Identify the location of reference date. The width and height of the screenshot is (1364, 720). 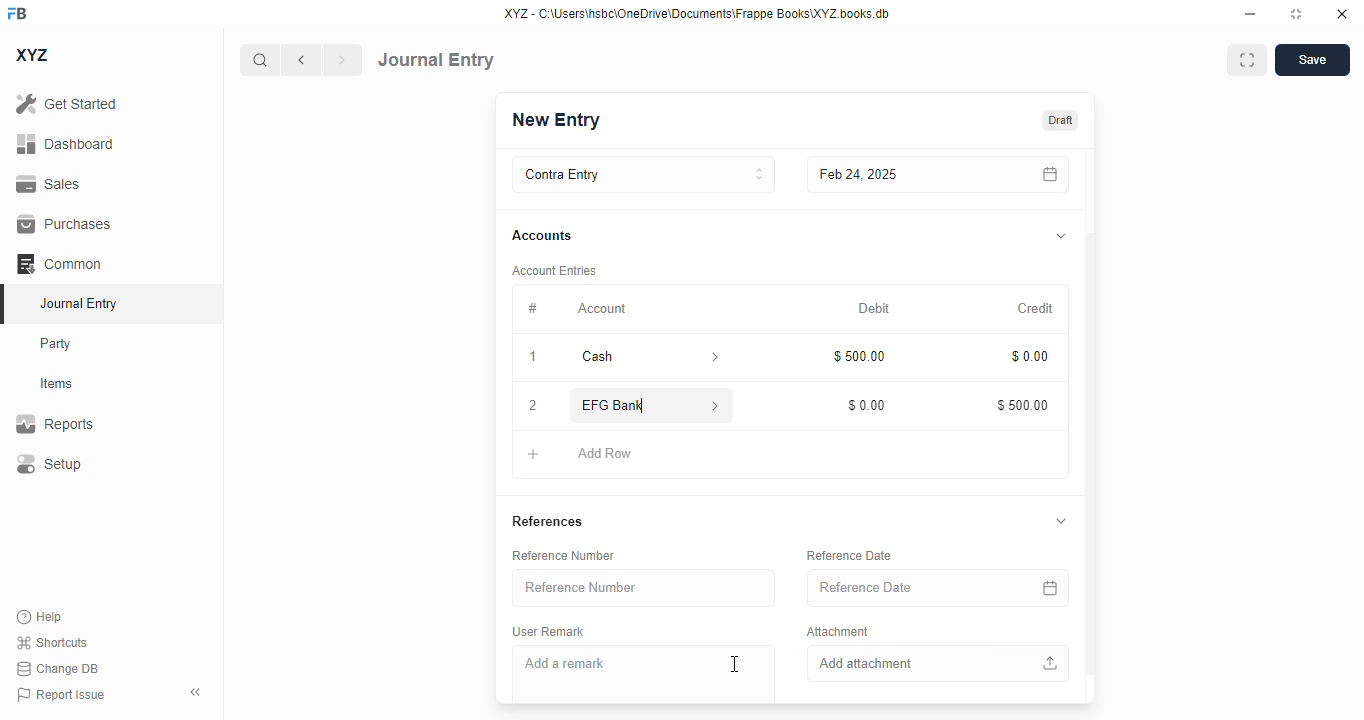
(850, 555).